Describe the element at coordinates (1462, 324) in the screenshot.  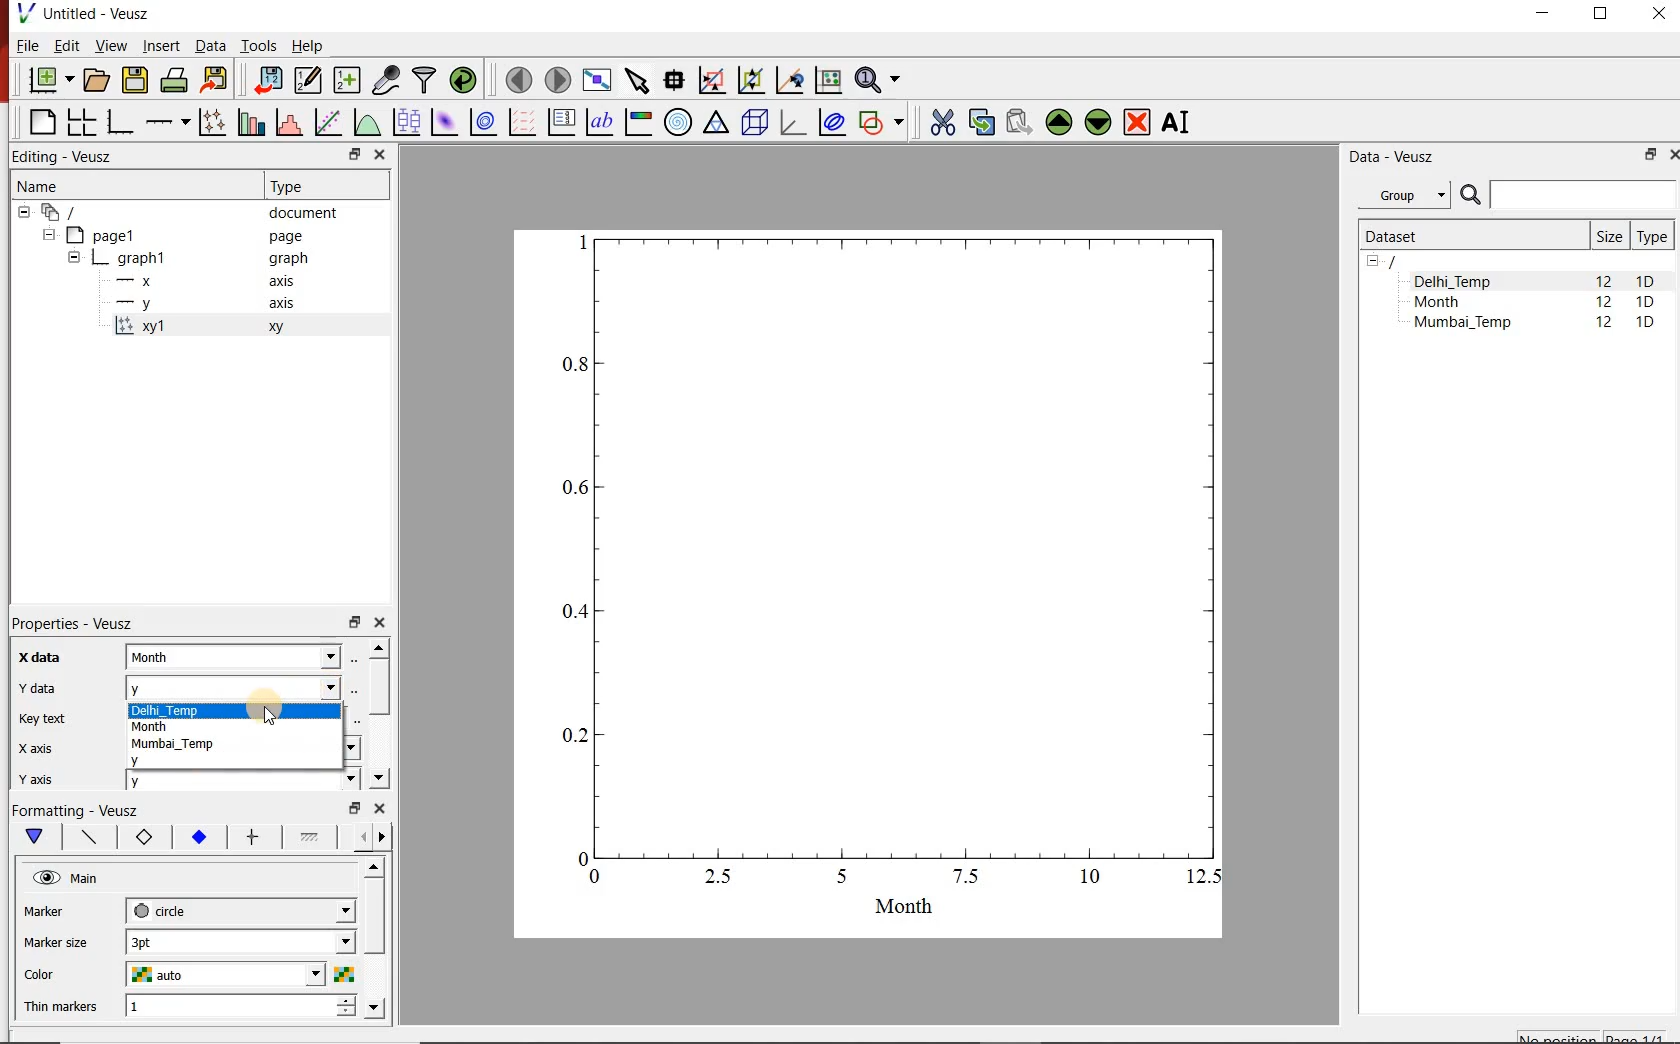
I see `Mumbai_Temp` at that location.